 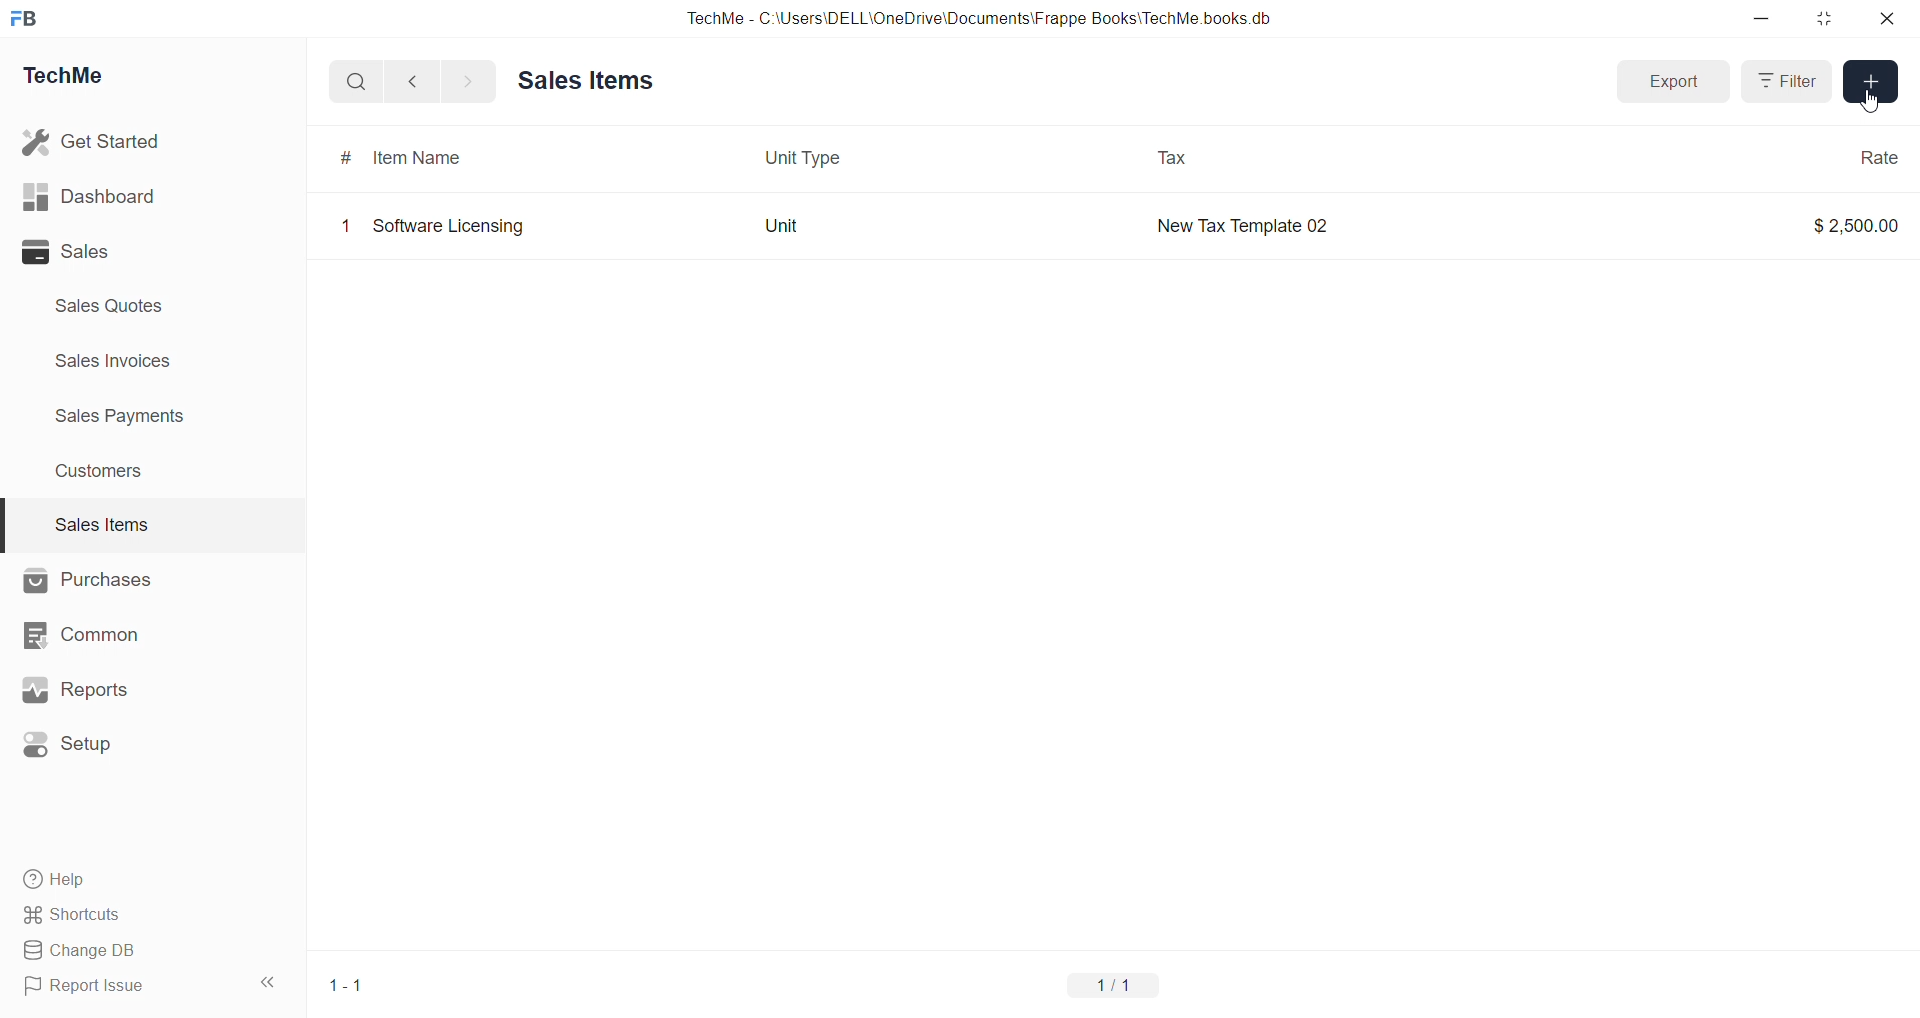 I want to click on Setup, so click(x=75, y=743).